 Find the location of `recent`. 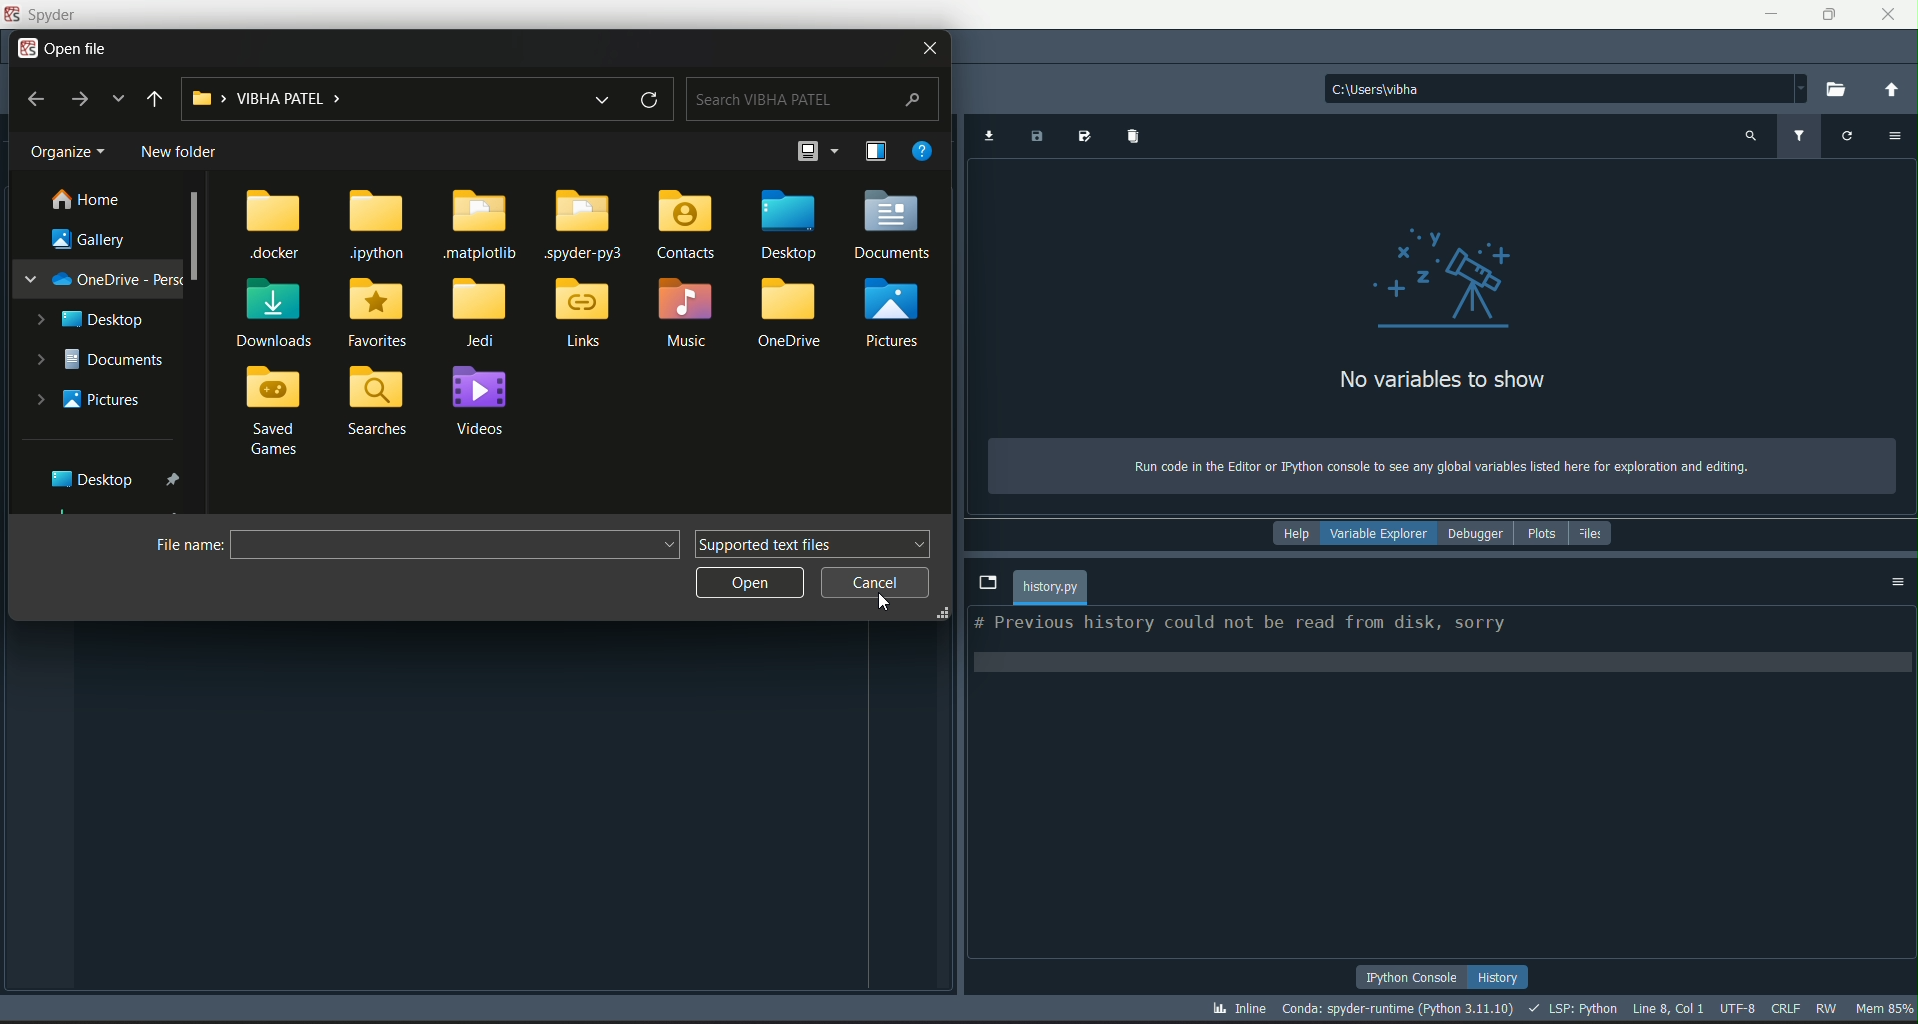

recent is located at coordinates (117, 99).